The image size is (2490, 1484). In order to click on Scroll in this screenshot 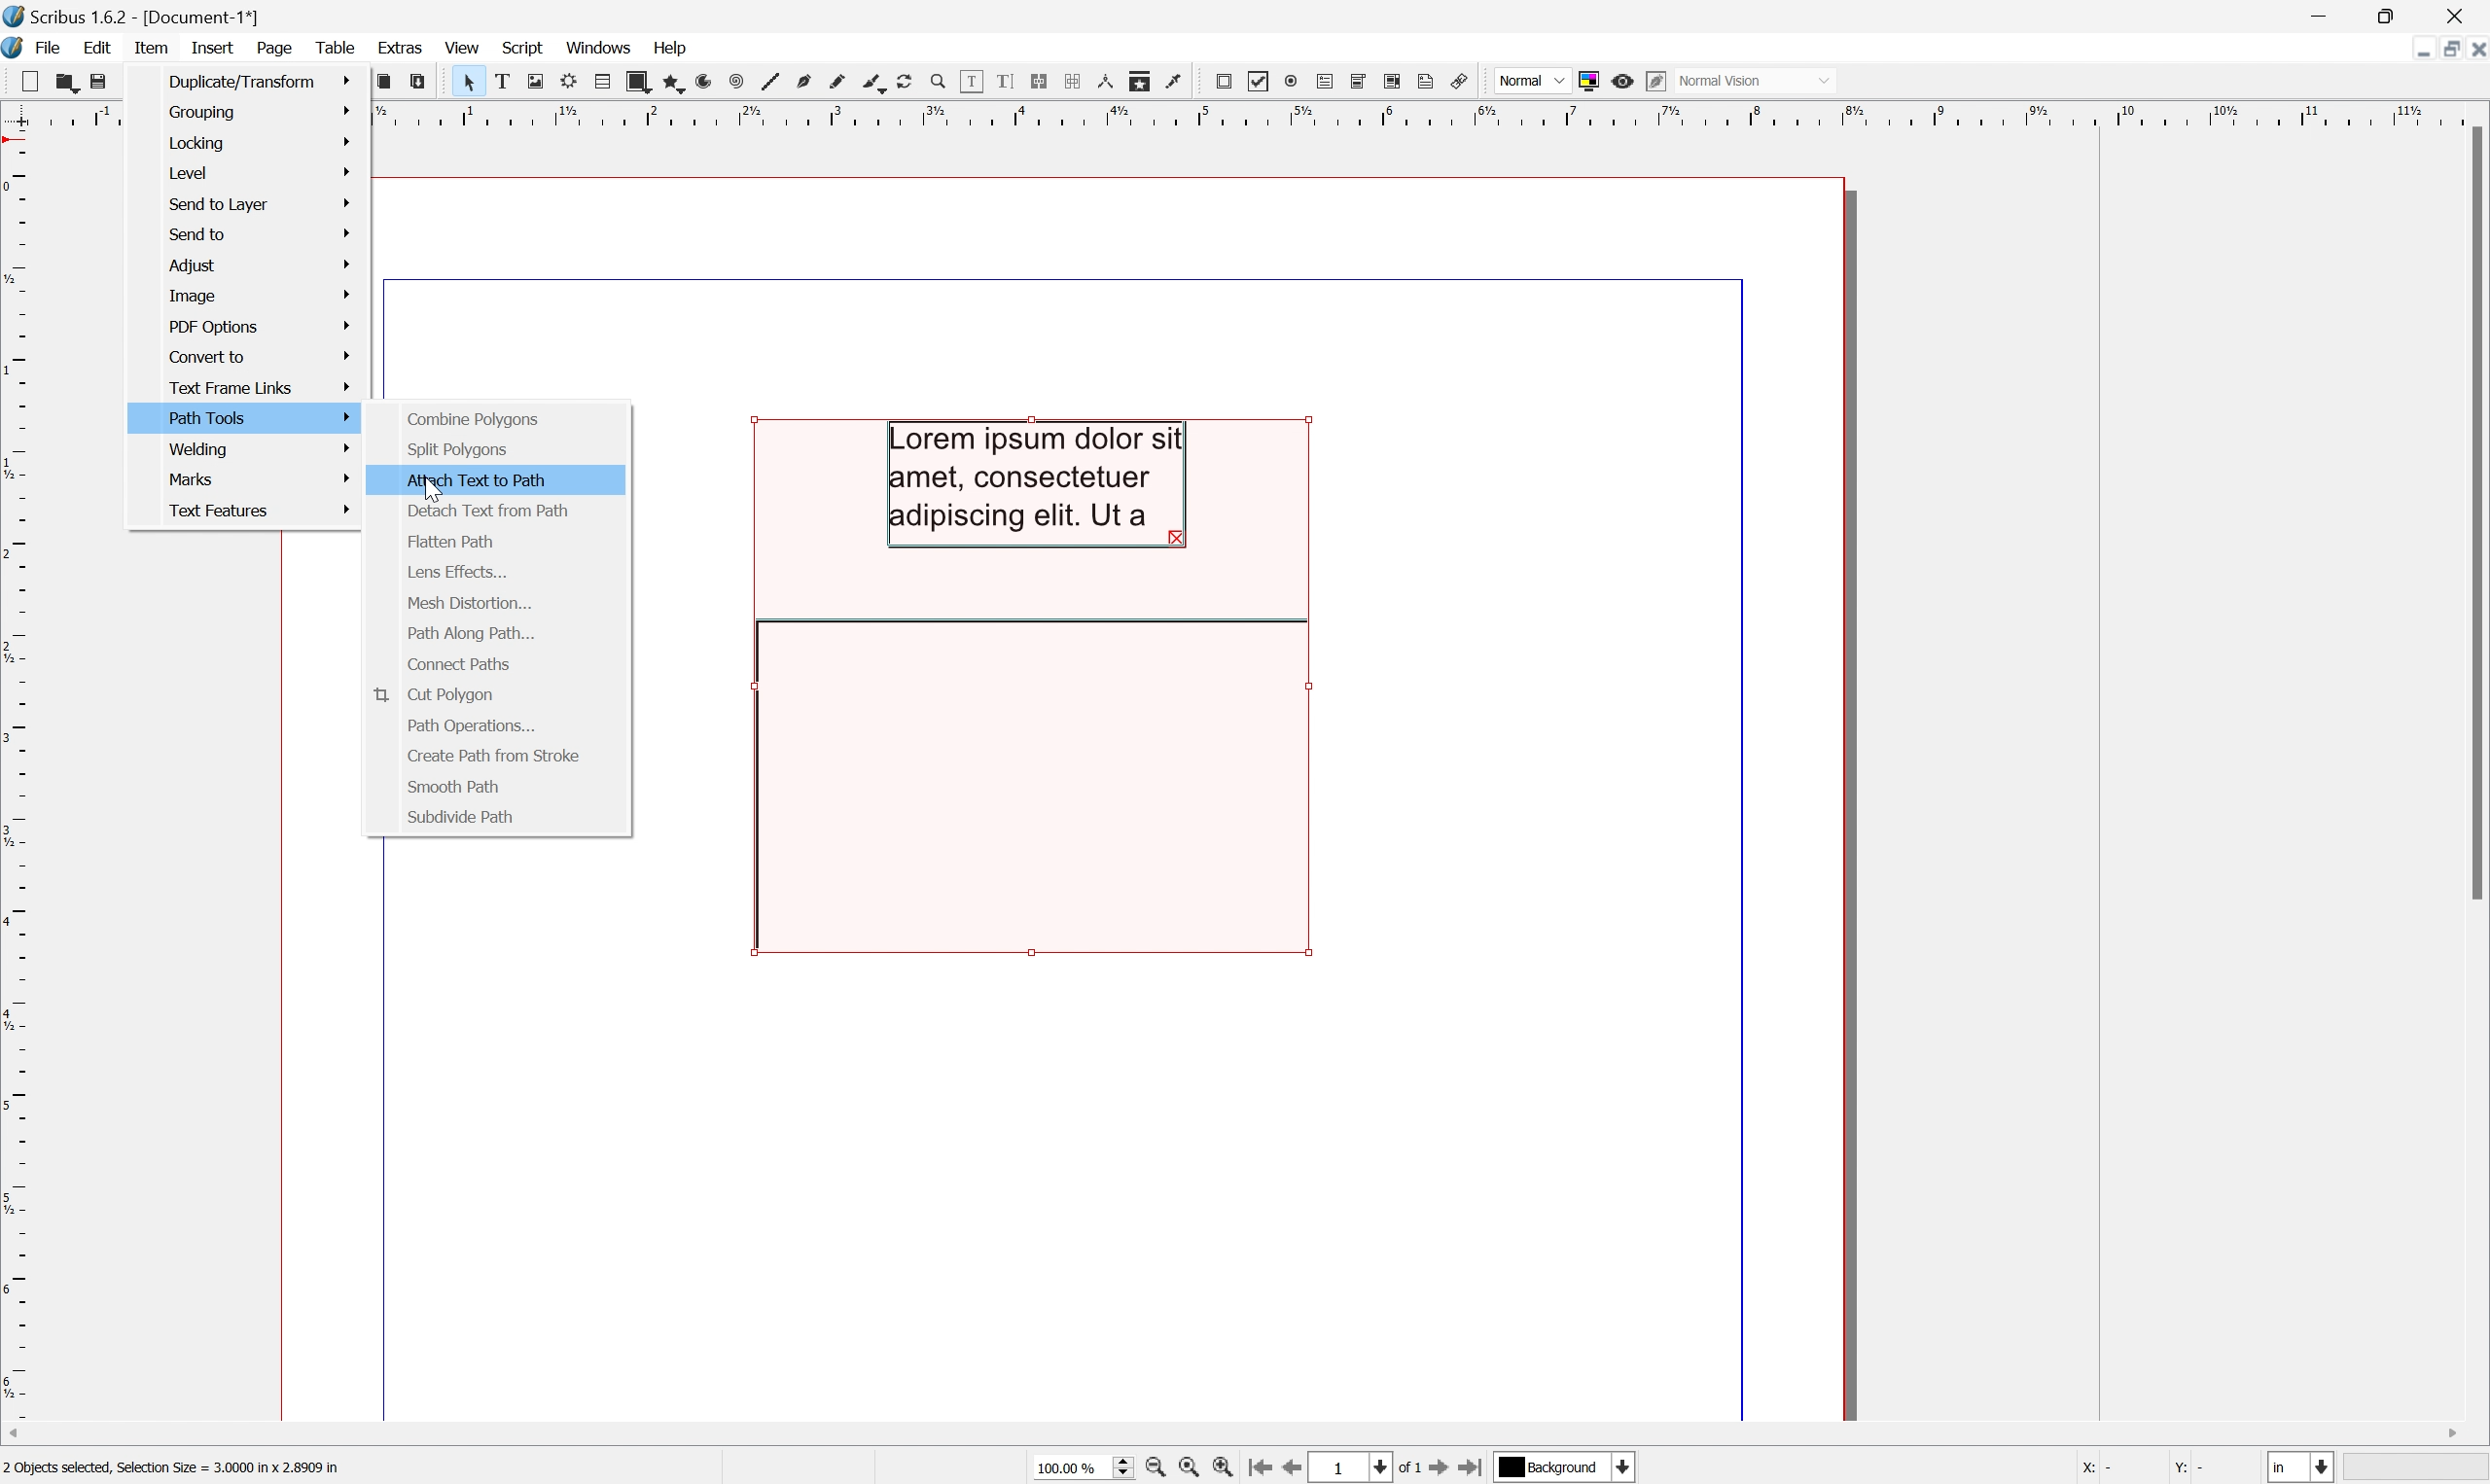, I will do `click(1236, 1437)`.